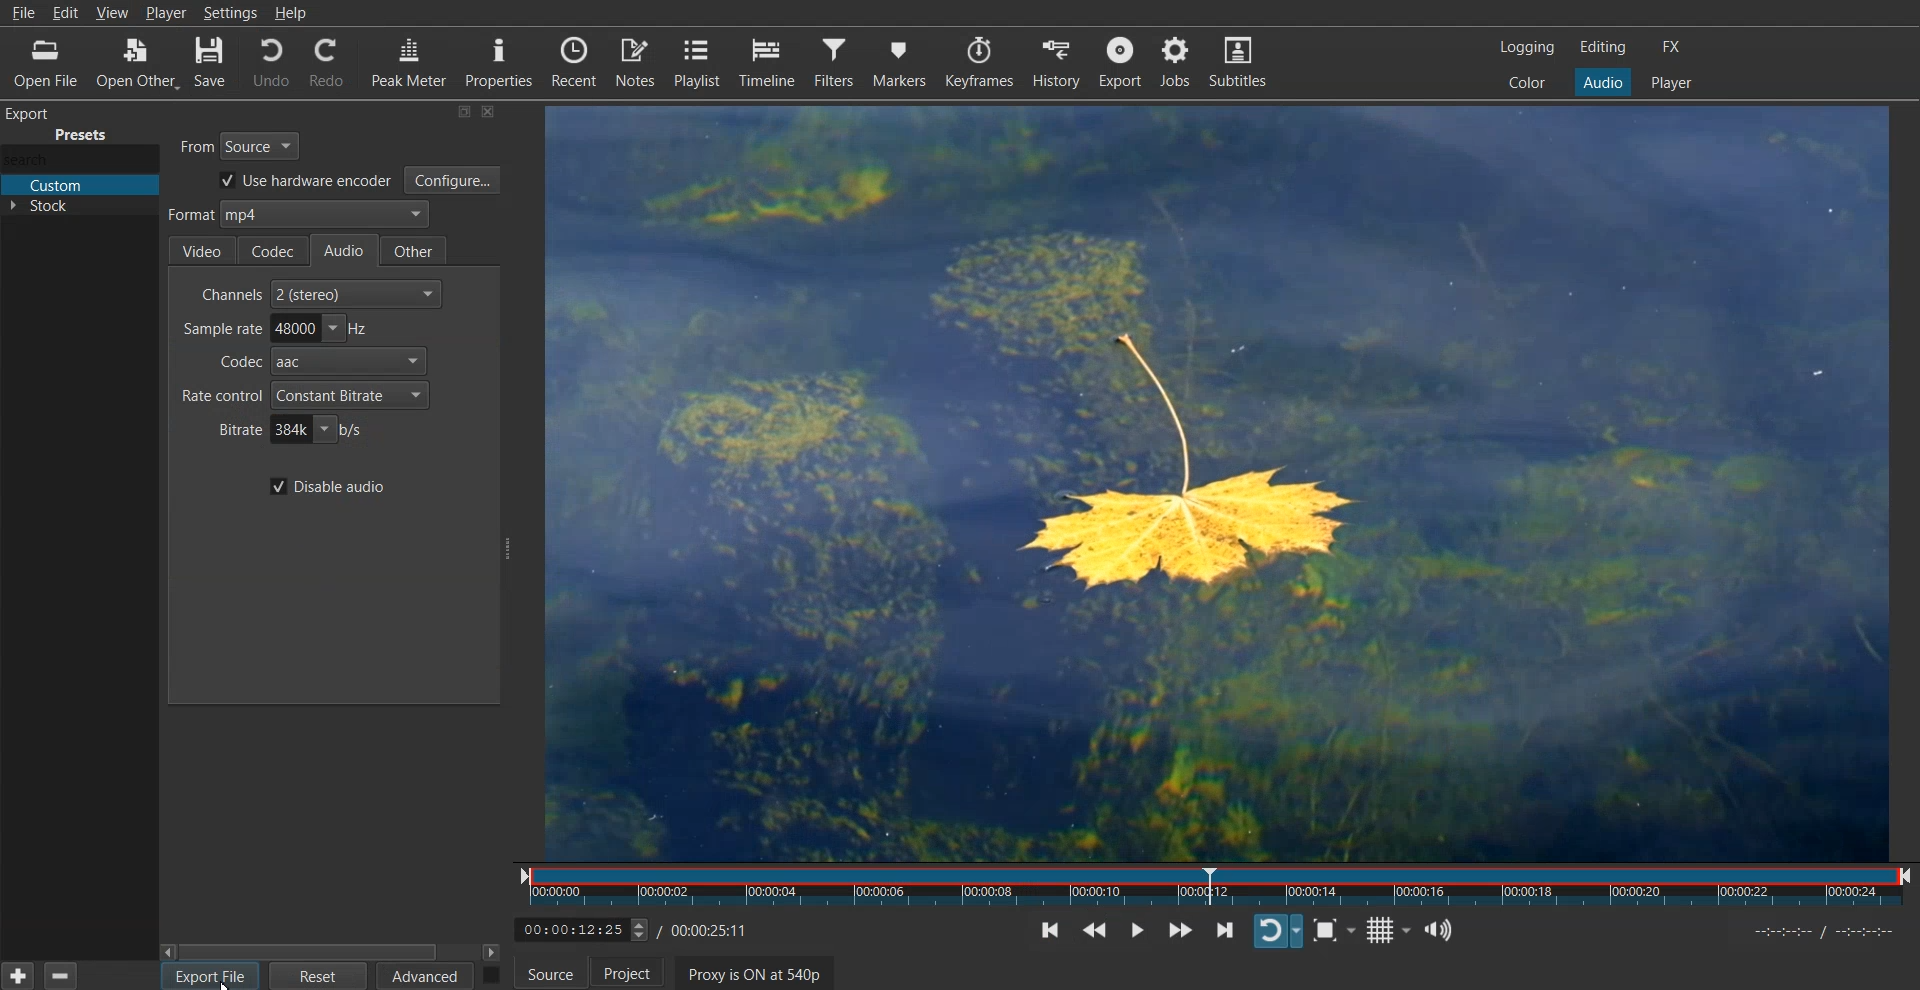 The image size is (1920, 990). Describe the element at coordinates (490, 112) in the screenshot. I see `Close` at that location.